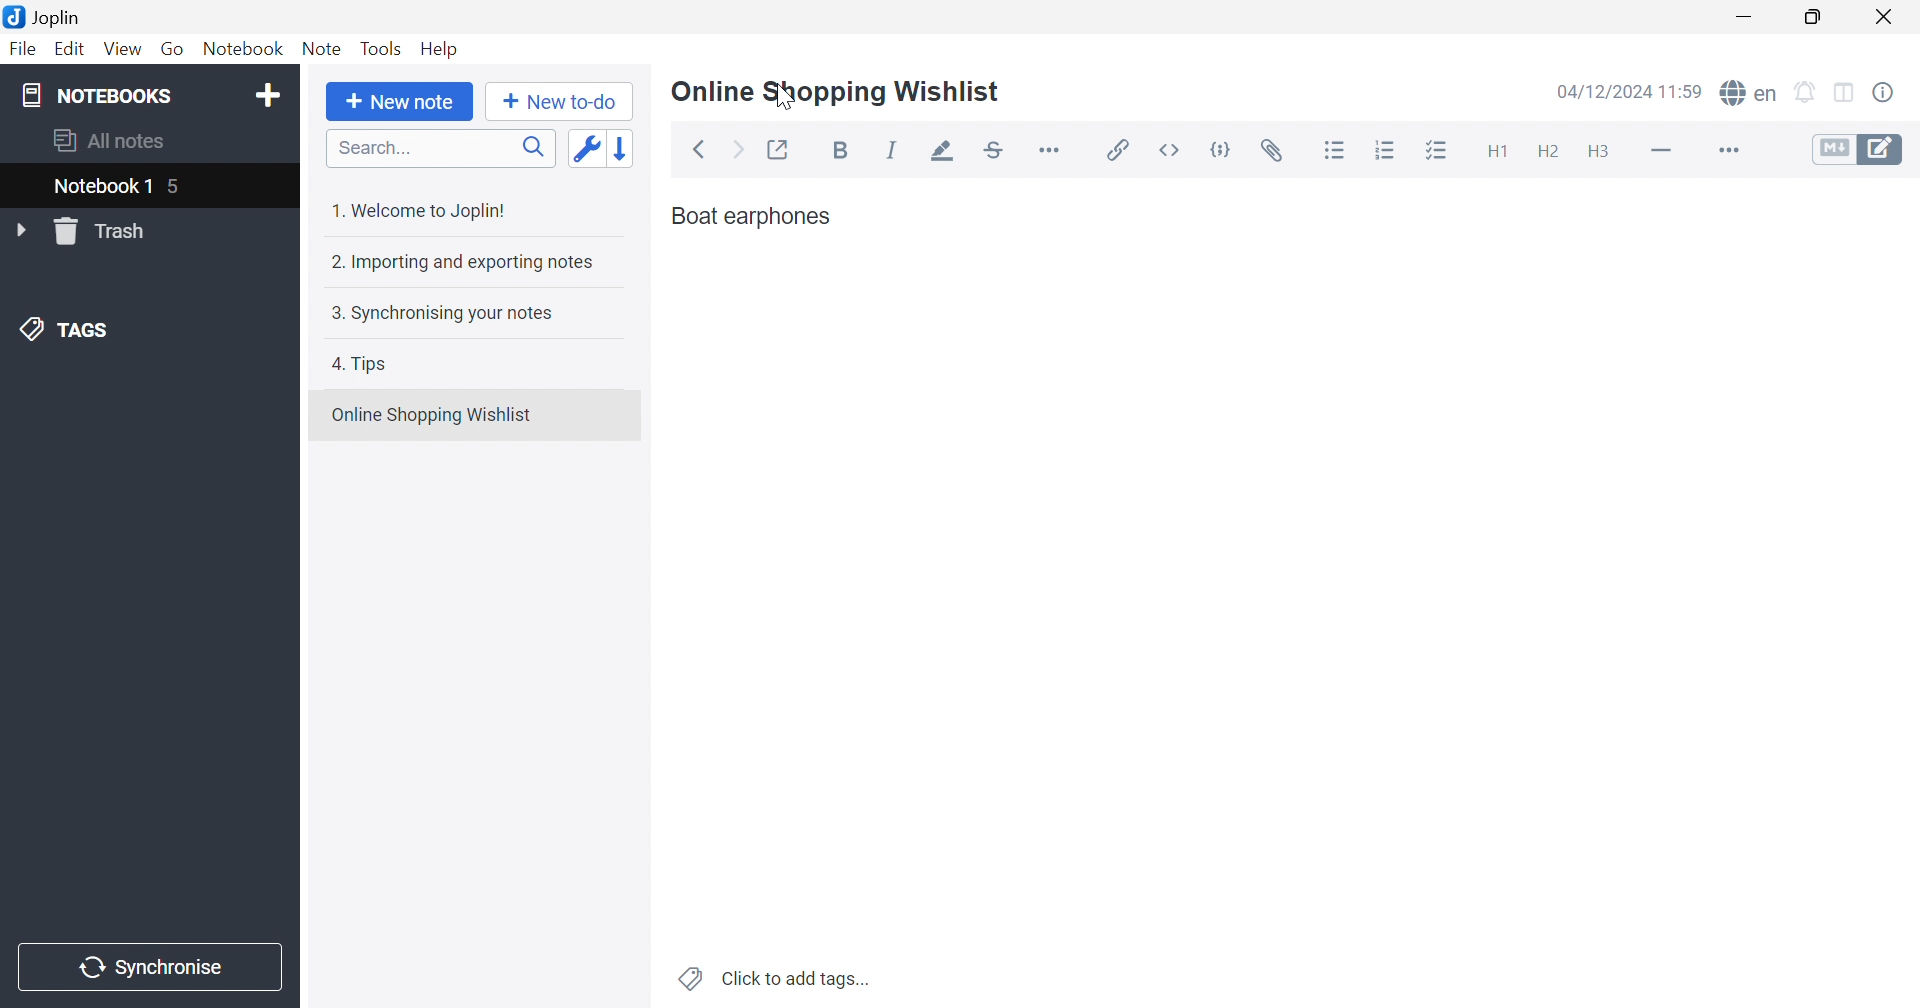 The width and height of the screenshot is (1920, 1008). What do you see at coordinates (1815, 18) in the screenshot?
I see `Restore Down` at bounding box center [1815, 18].